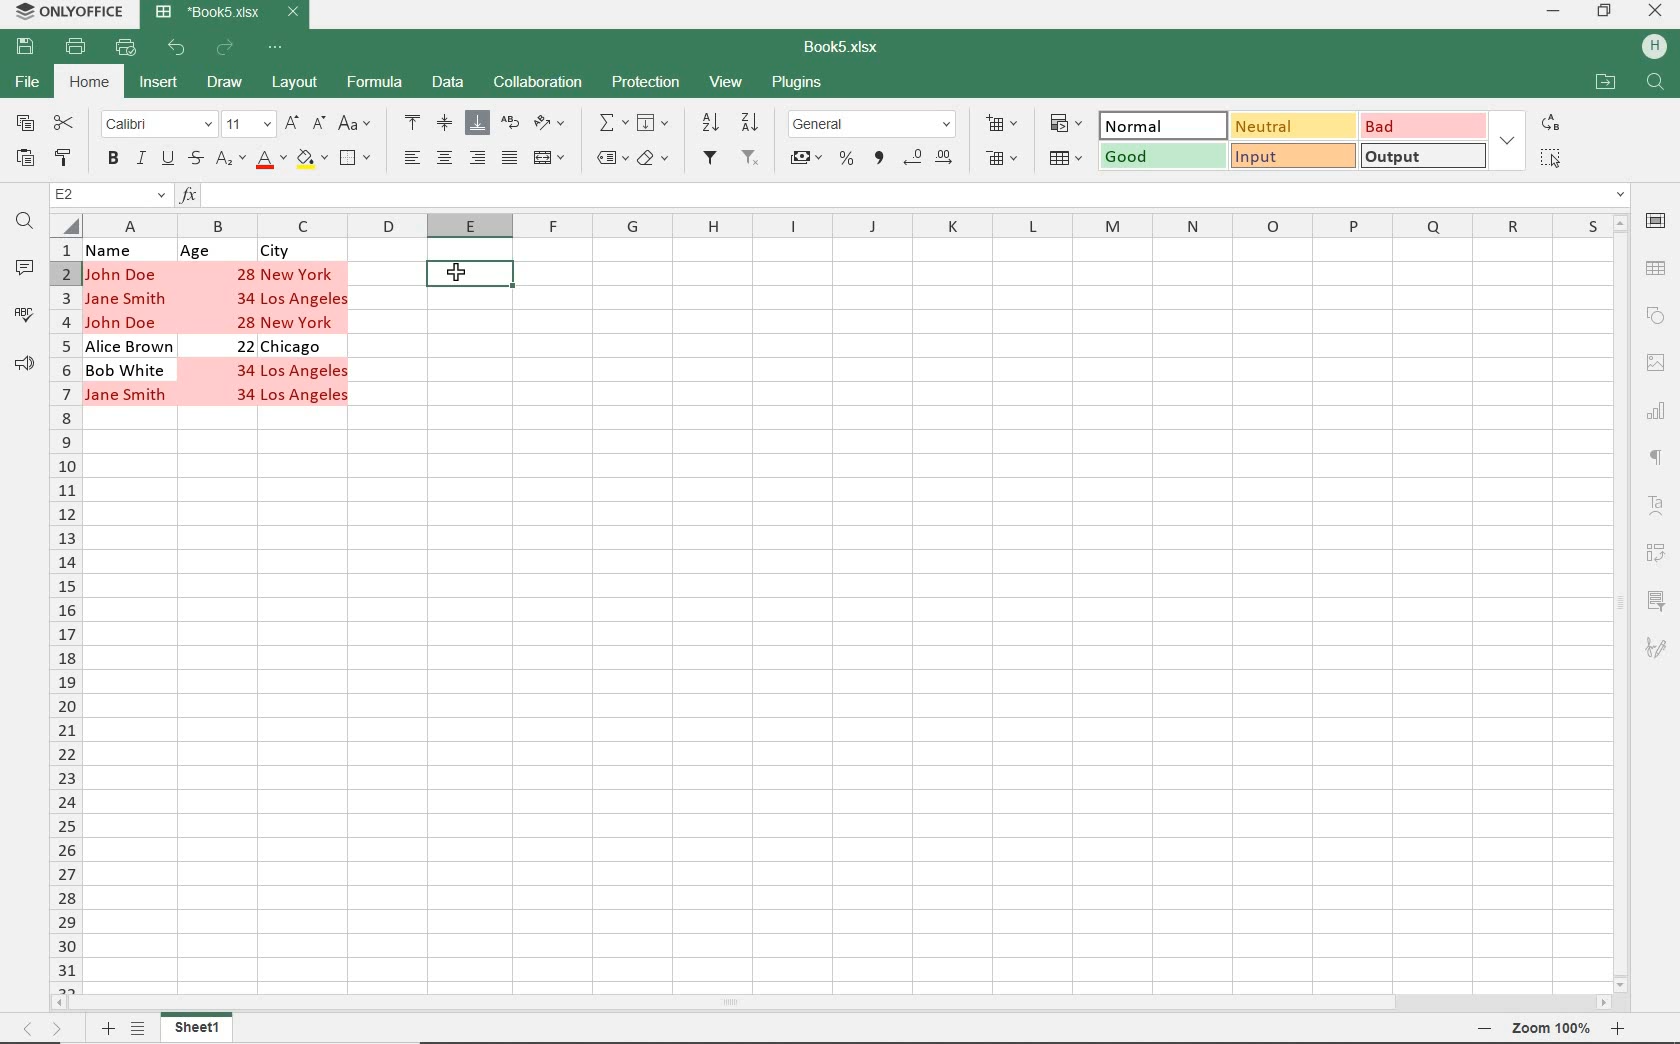  What do you see at coordinates (799, 84) in the screenshot?
I see `PLUGINS` at bounding box center [799, 84].